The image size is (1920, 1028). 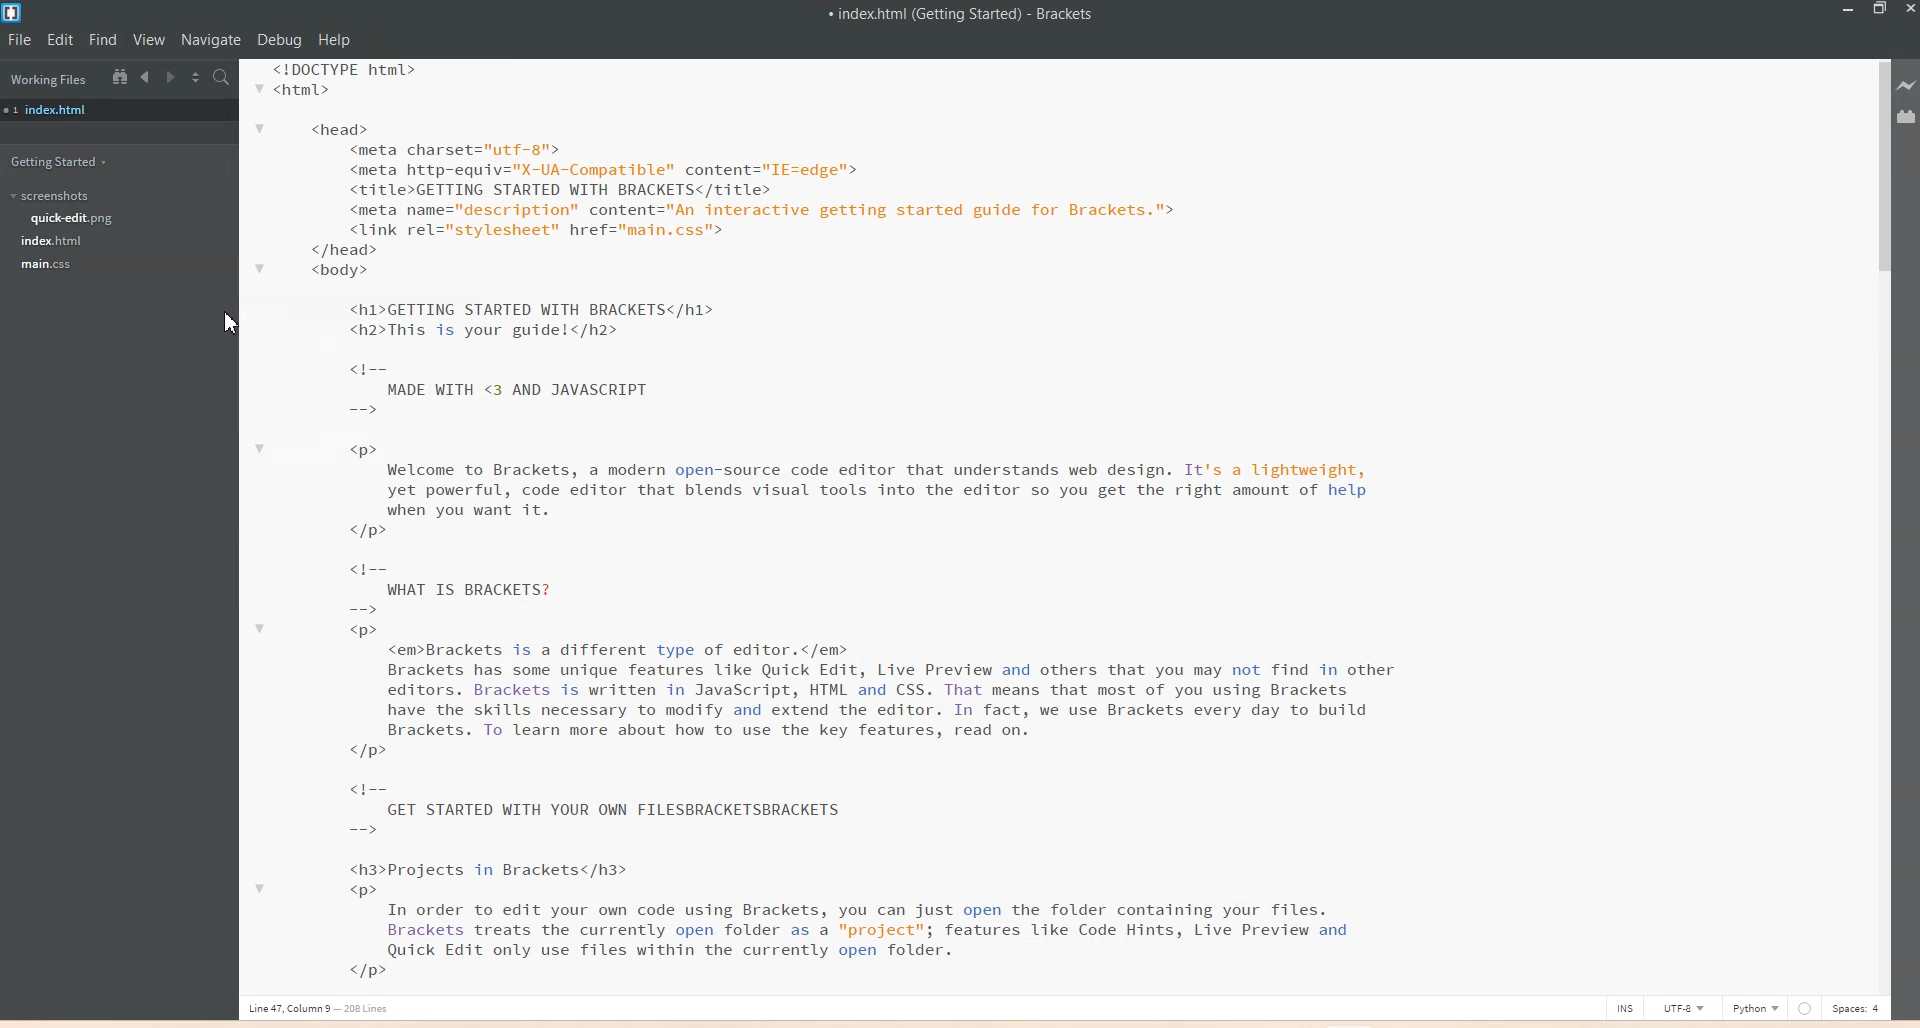 I want to click on Getting Started, so click(x=66, y=163).